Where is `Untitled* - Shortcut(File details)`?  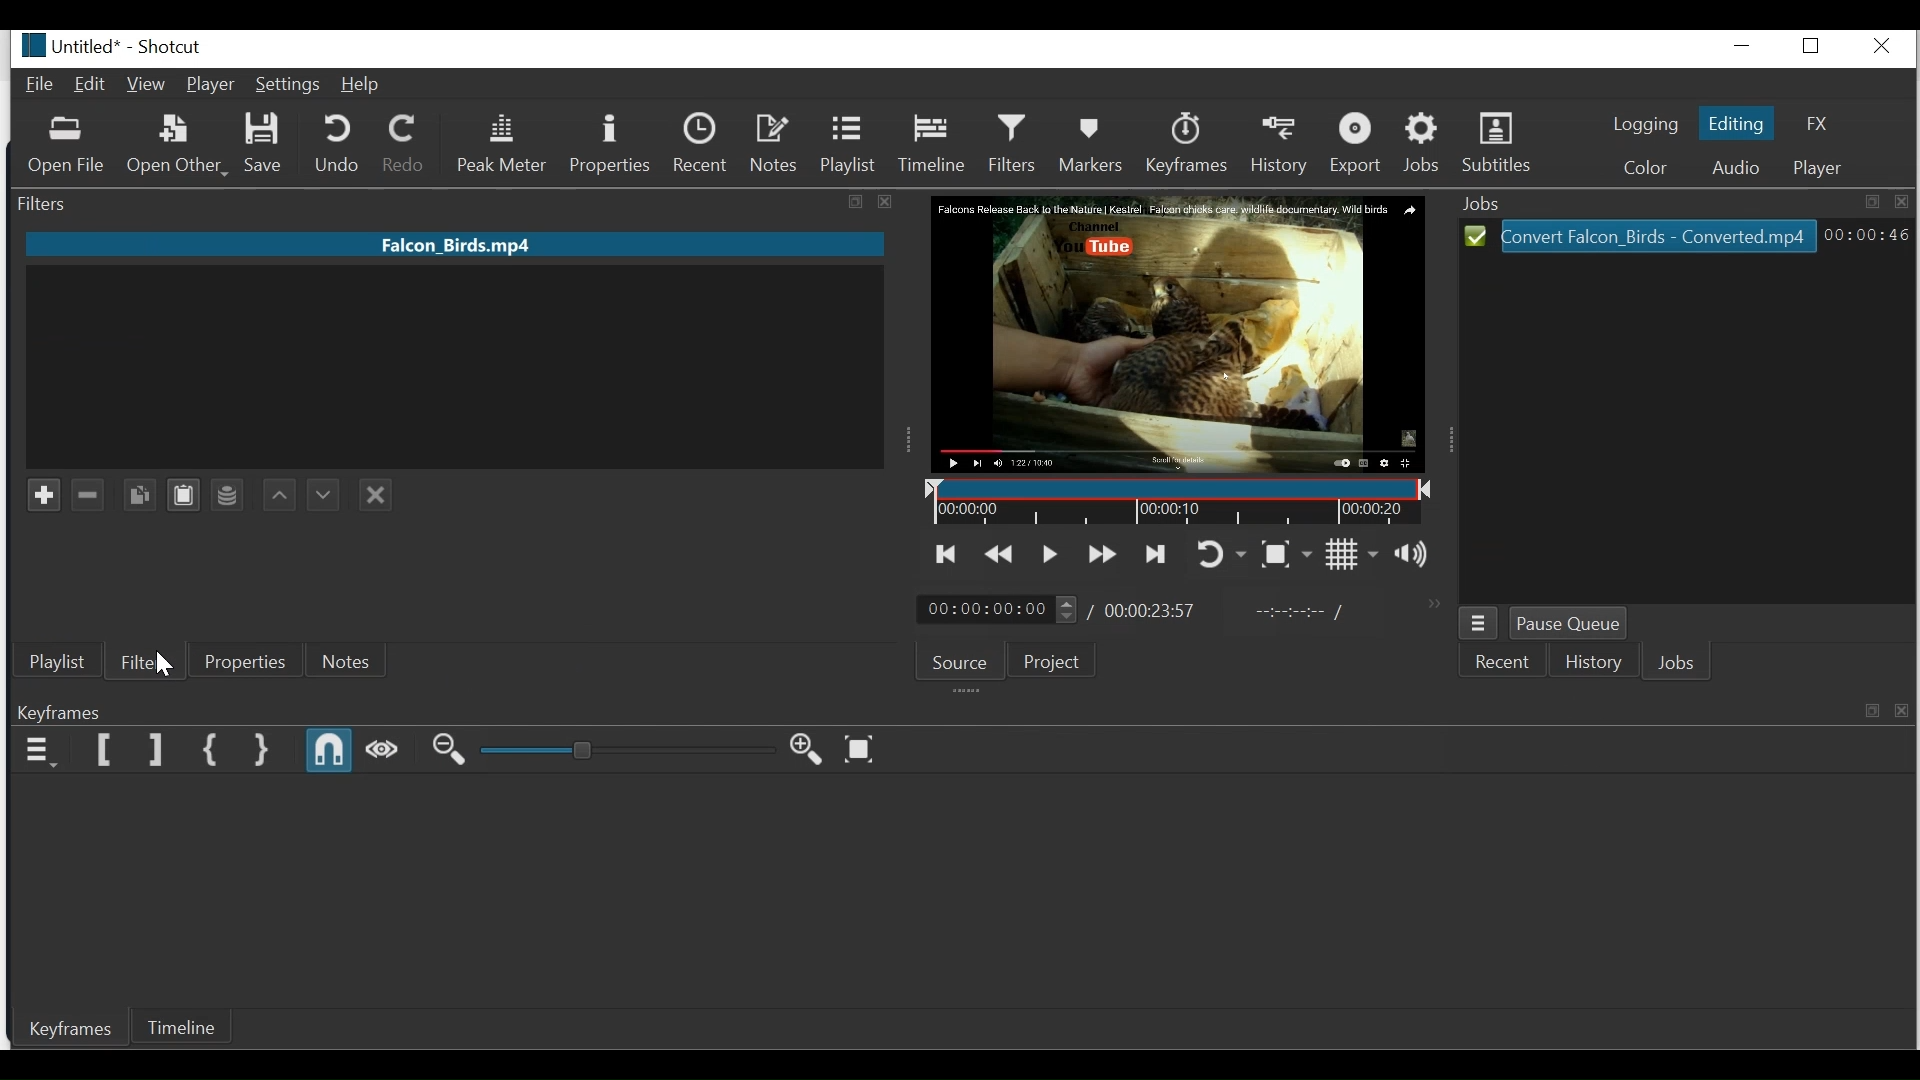 Untitled* - Shortcut(File details) is located at coordinates (118, 46).